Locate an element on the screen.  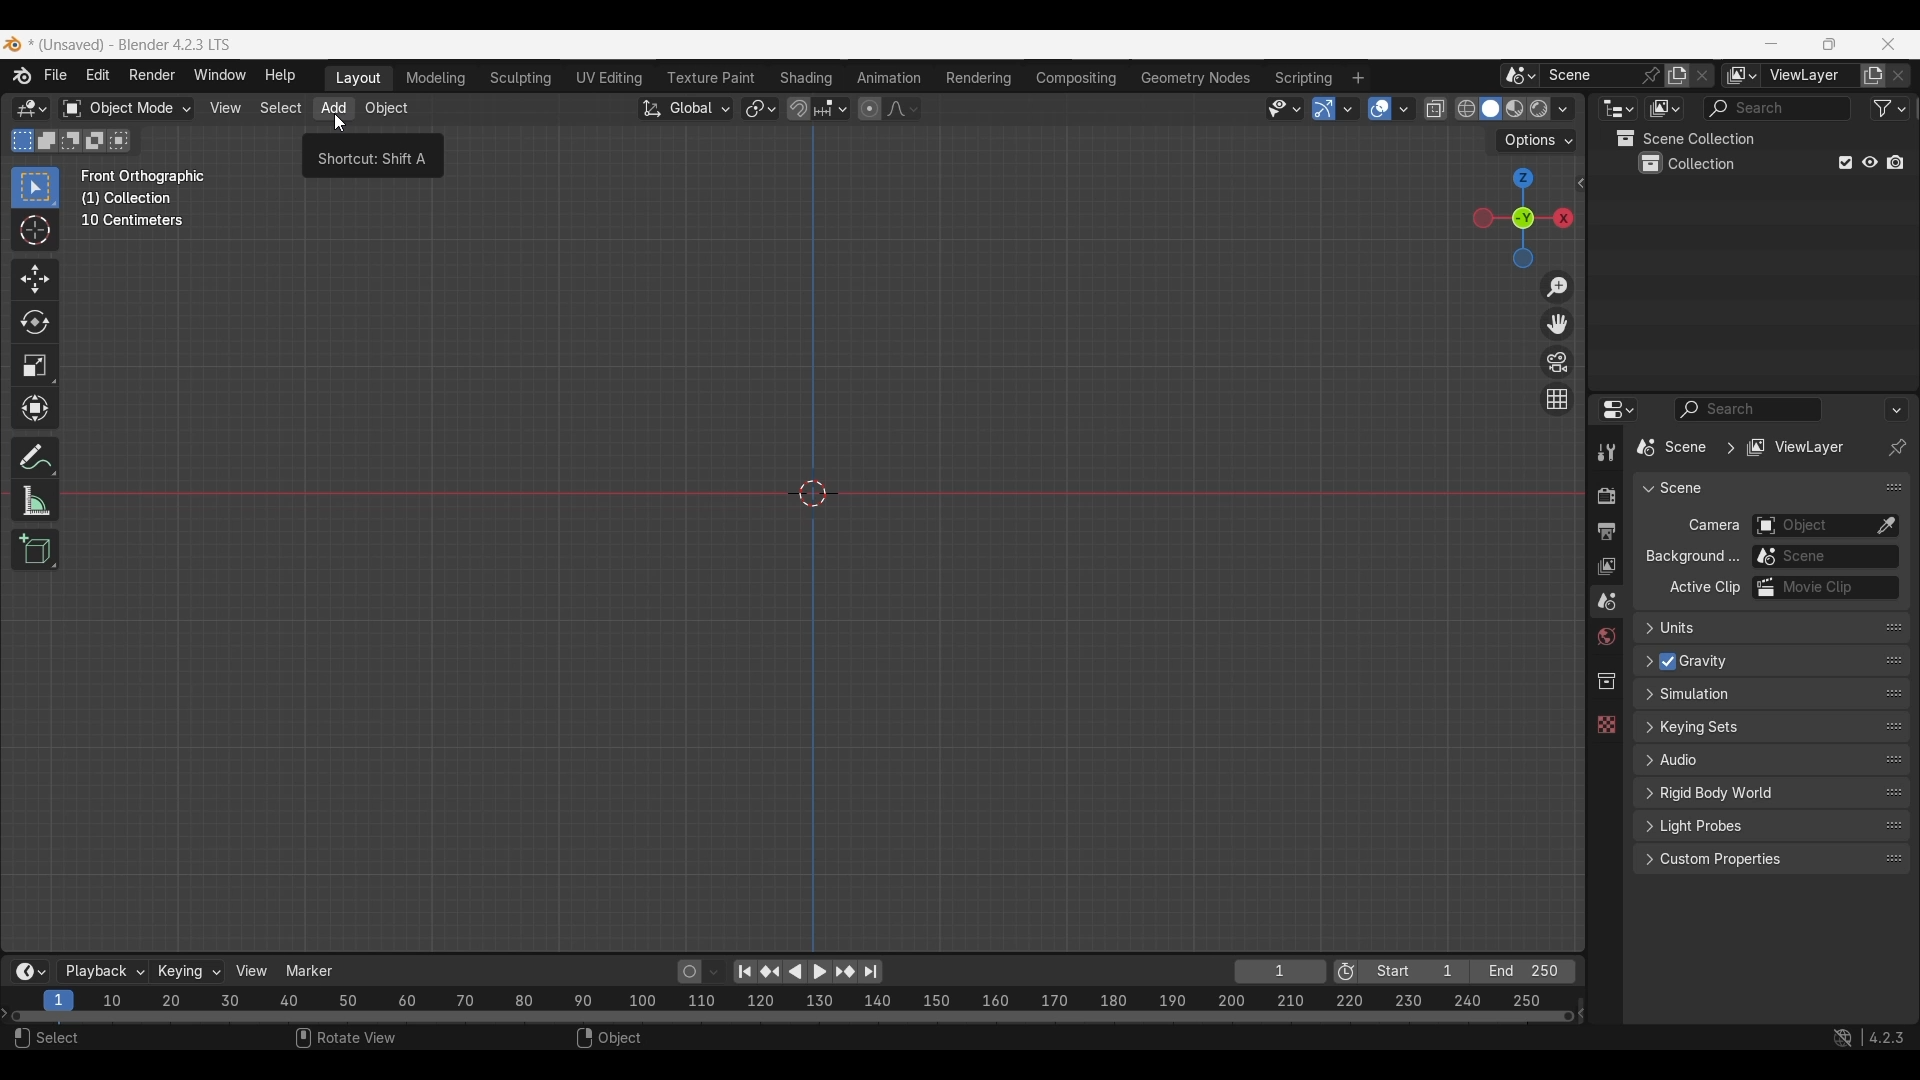
Proportional editing objects is located at coordinates (869, 108).